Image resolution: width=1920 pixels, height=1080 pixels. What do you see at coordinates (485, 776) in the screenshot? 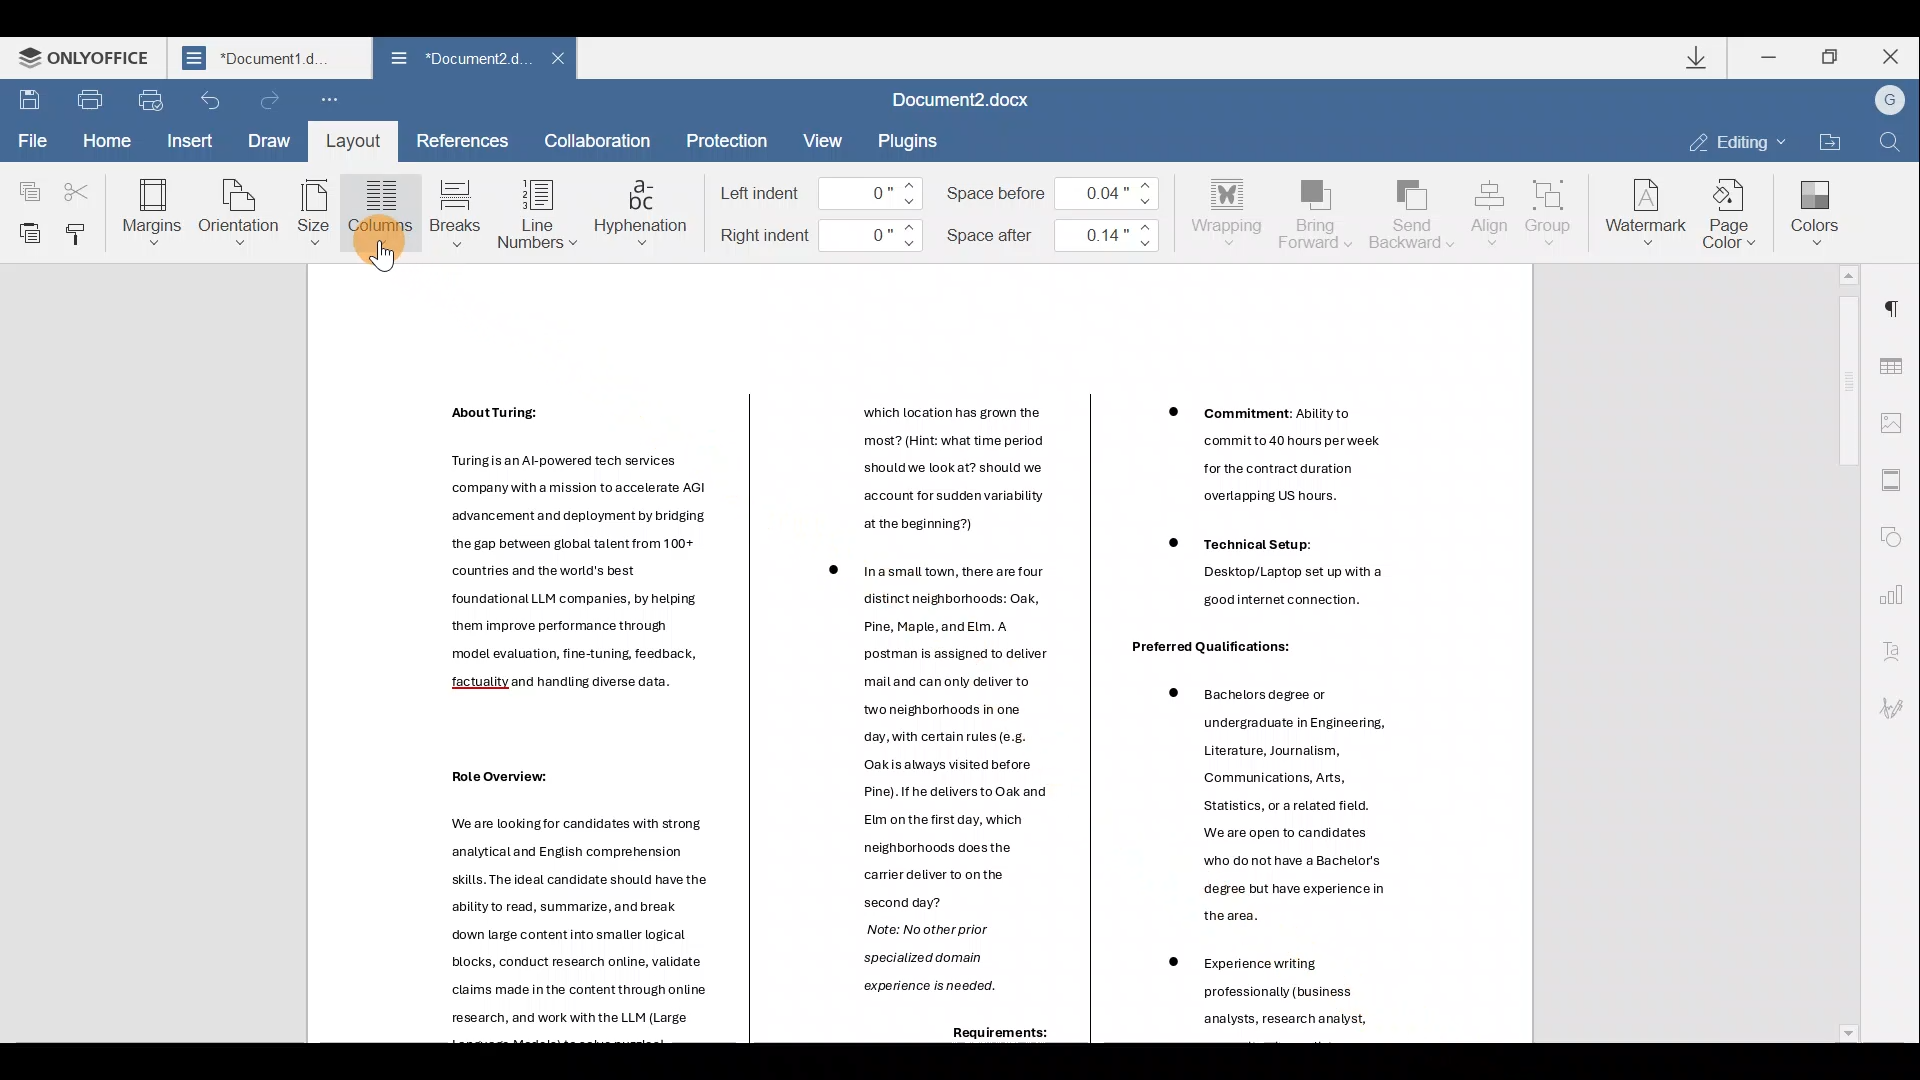
I see `` at bounding box center [485, 776].